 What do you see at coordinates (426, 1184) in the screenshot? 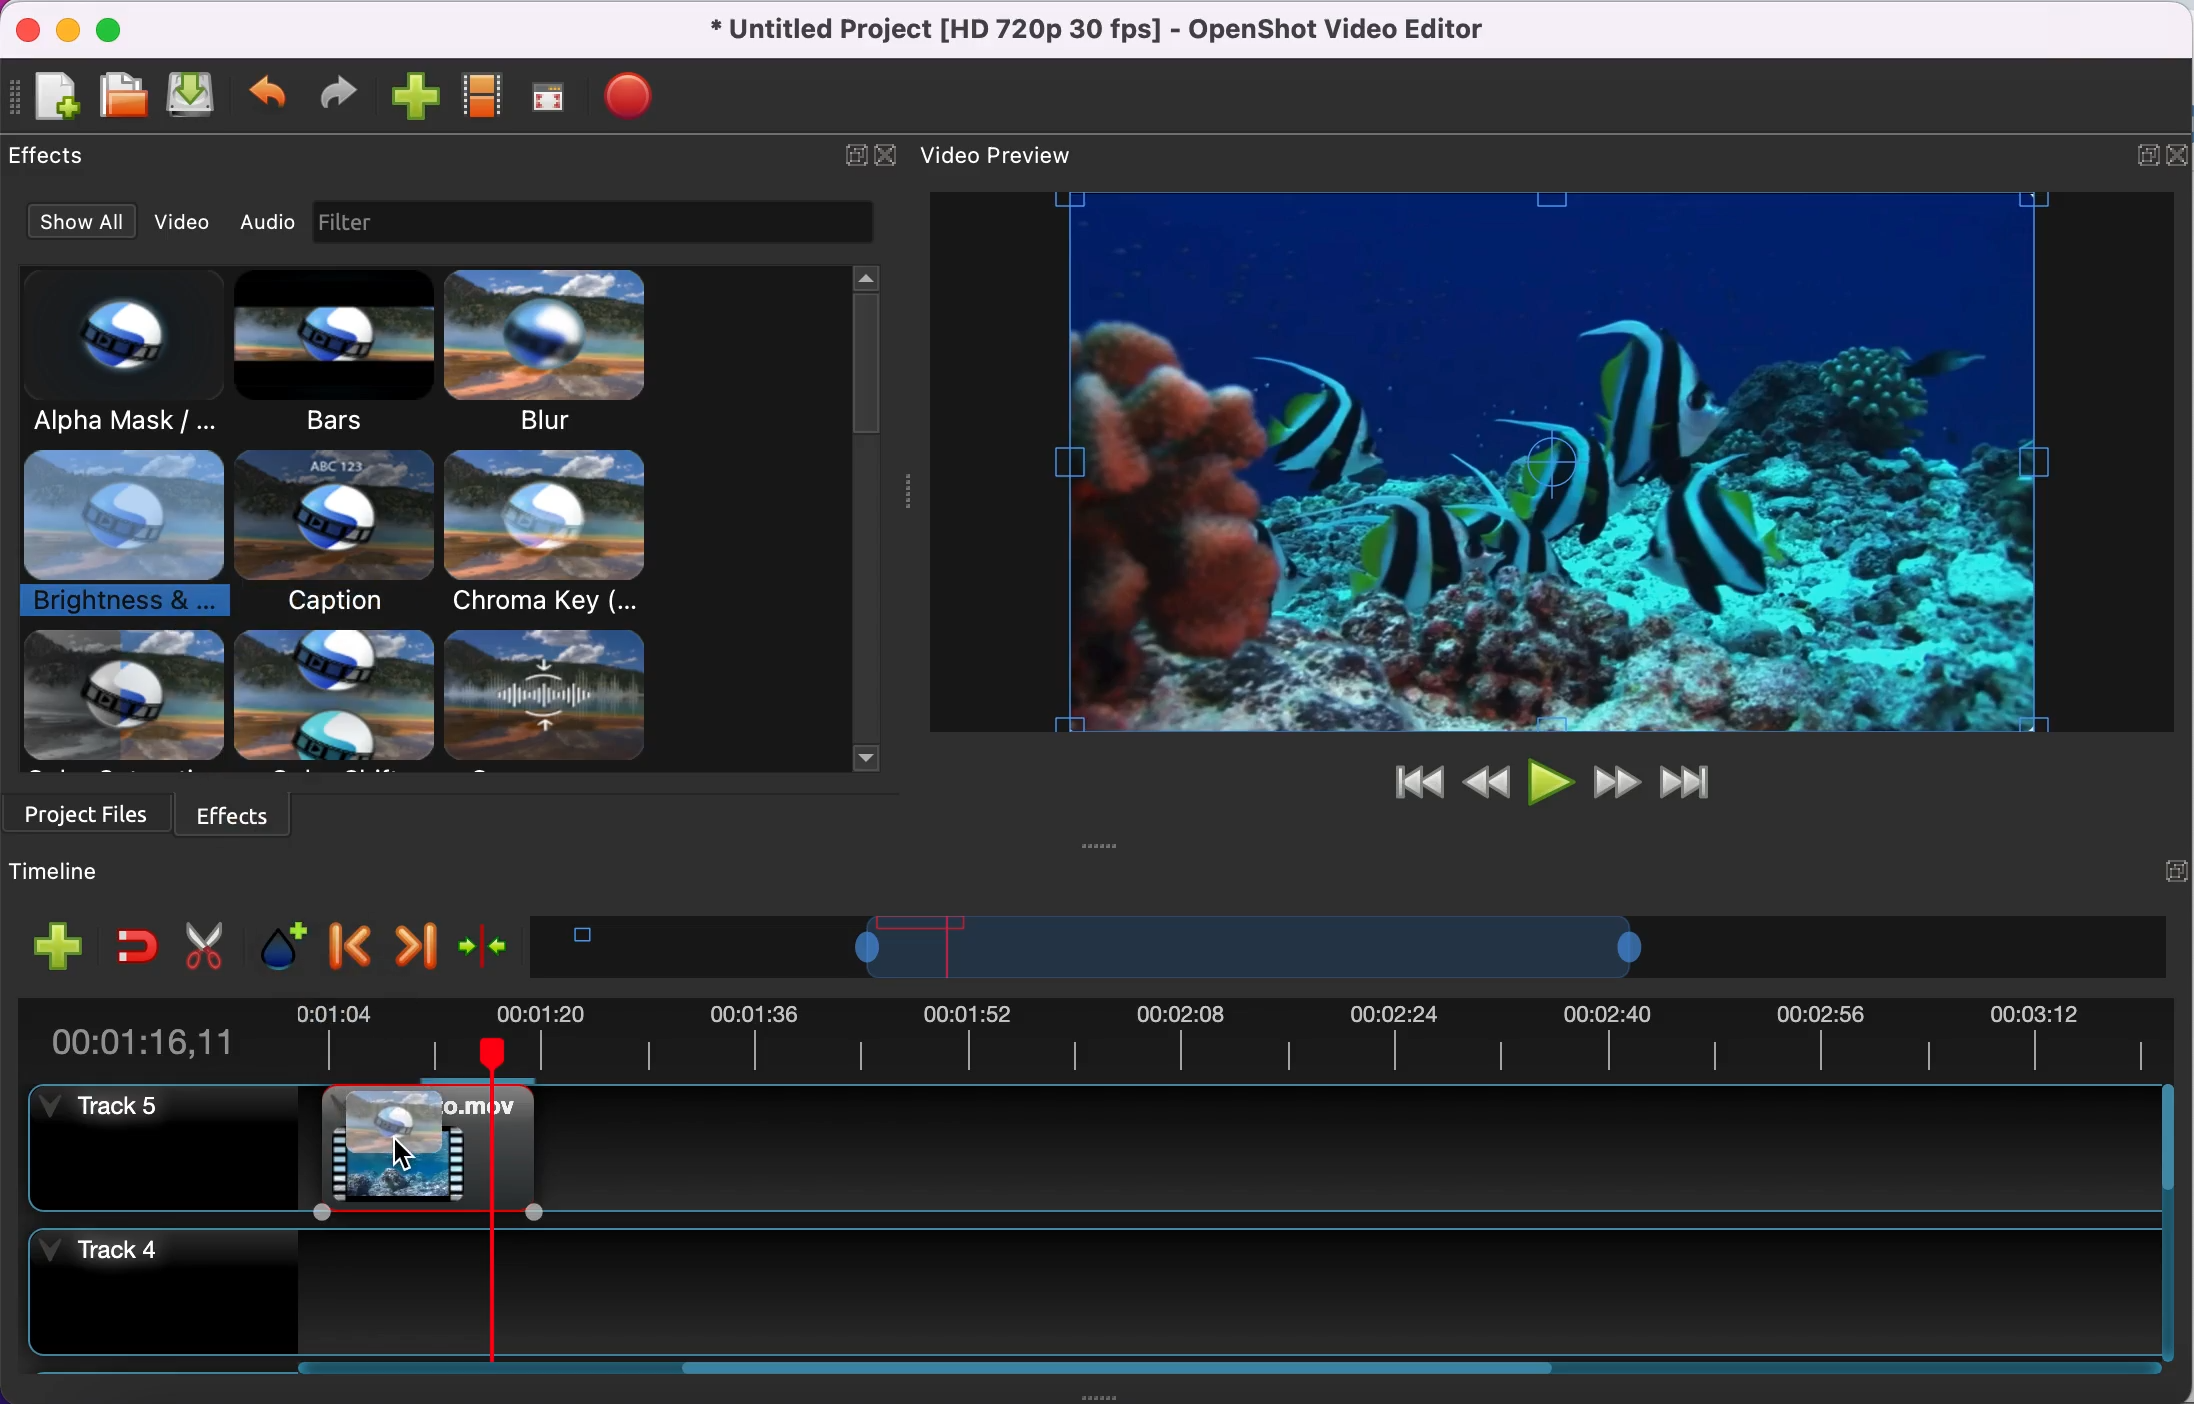
I see `Marcito movie` at bounding box center [426, 1184].